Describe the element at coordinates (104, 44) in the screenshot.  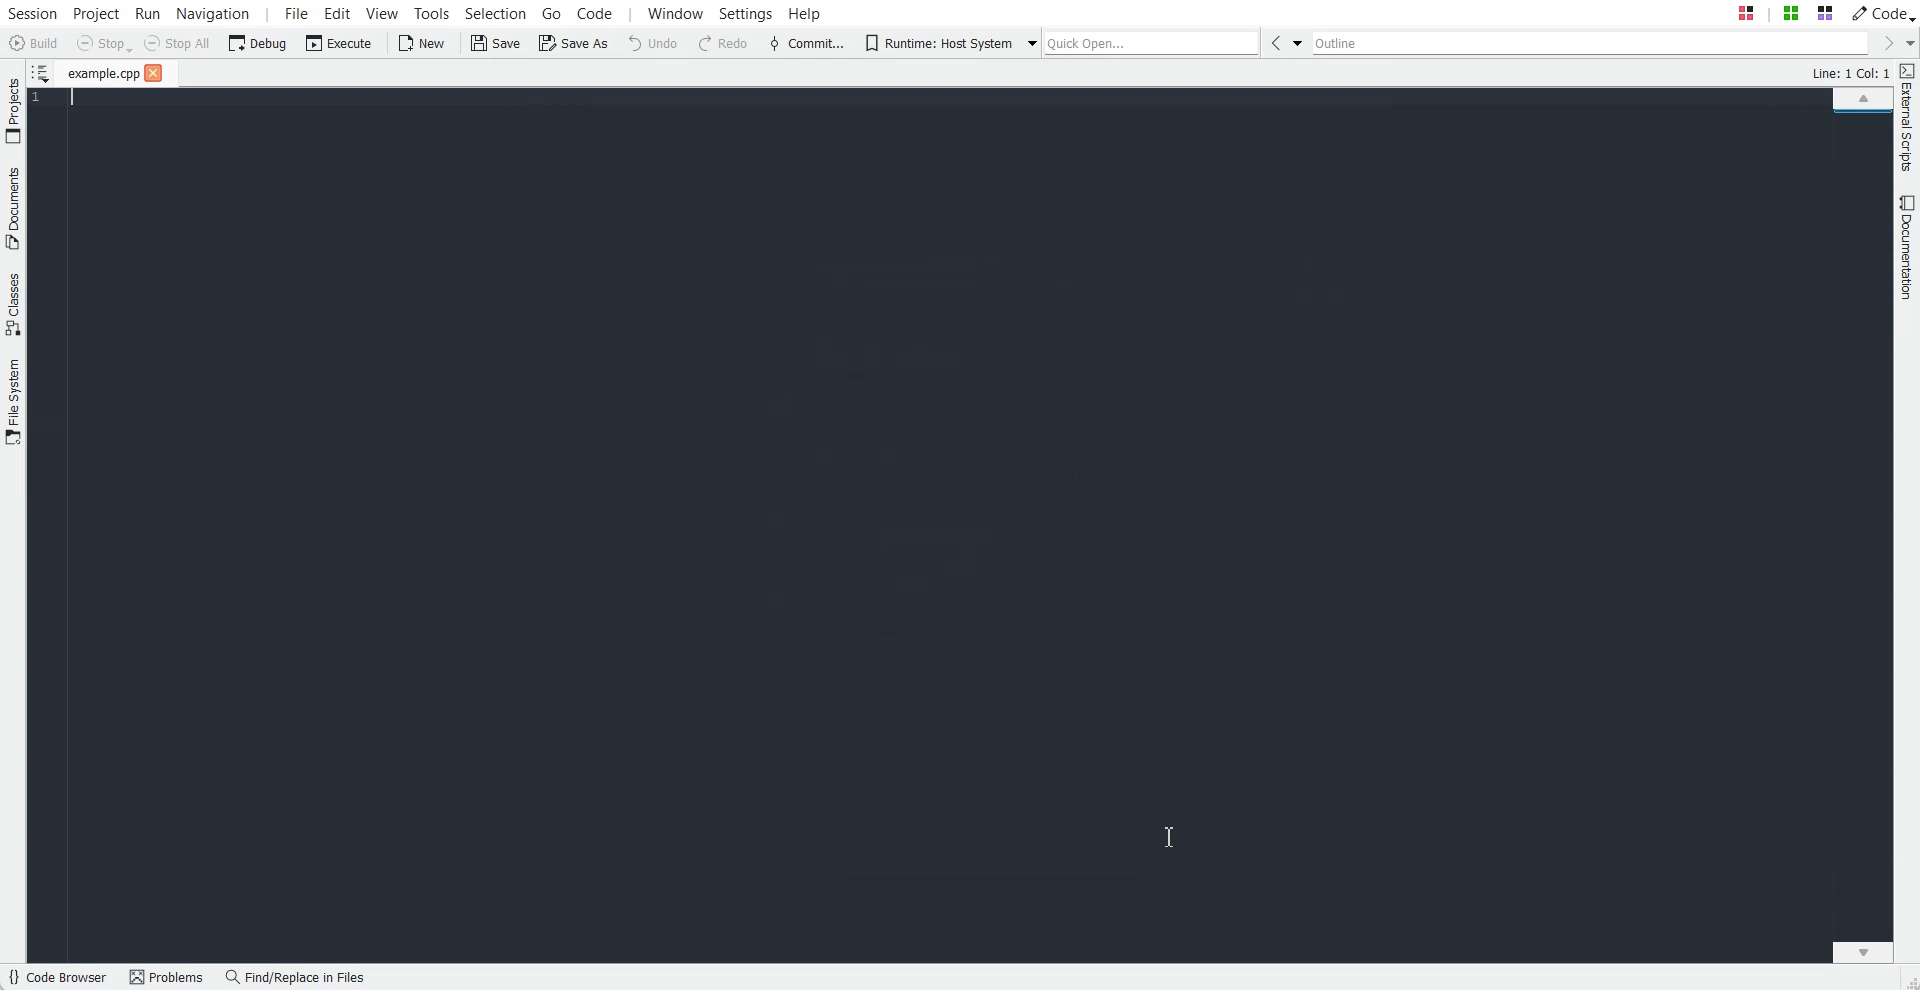
I see `Stop` at that location.